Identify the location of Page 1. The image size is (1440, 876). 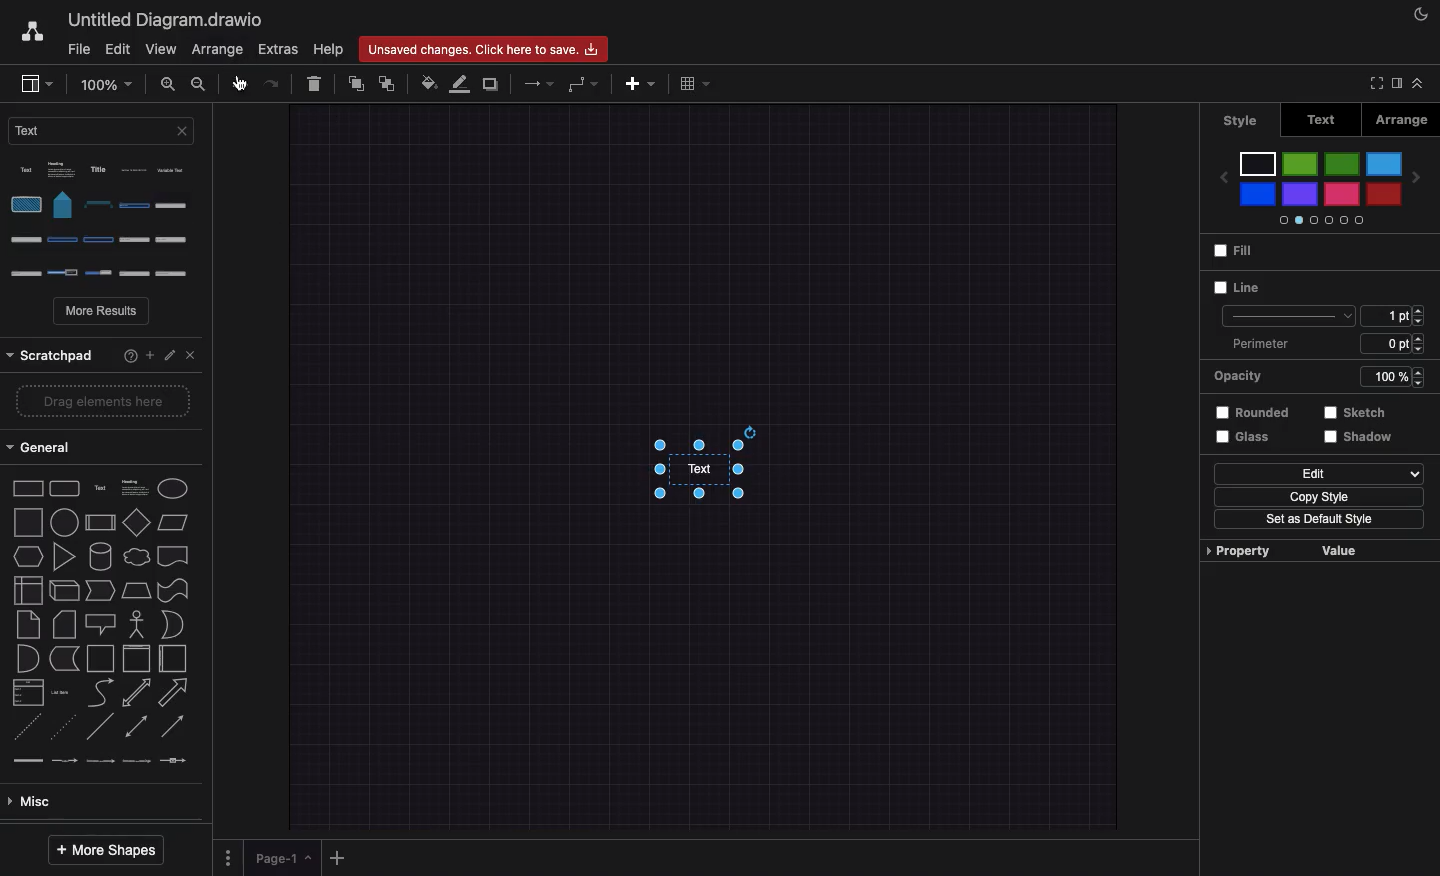
(285, 859).